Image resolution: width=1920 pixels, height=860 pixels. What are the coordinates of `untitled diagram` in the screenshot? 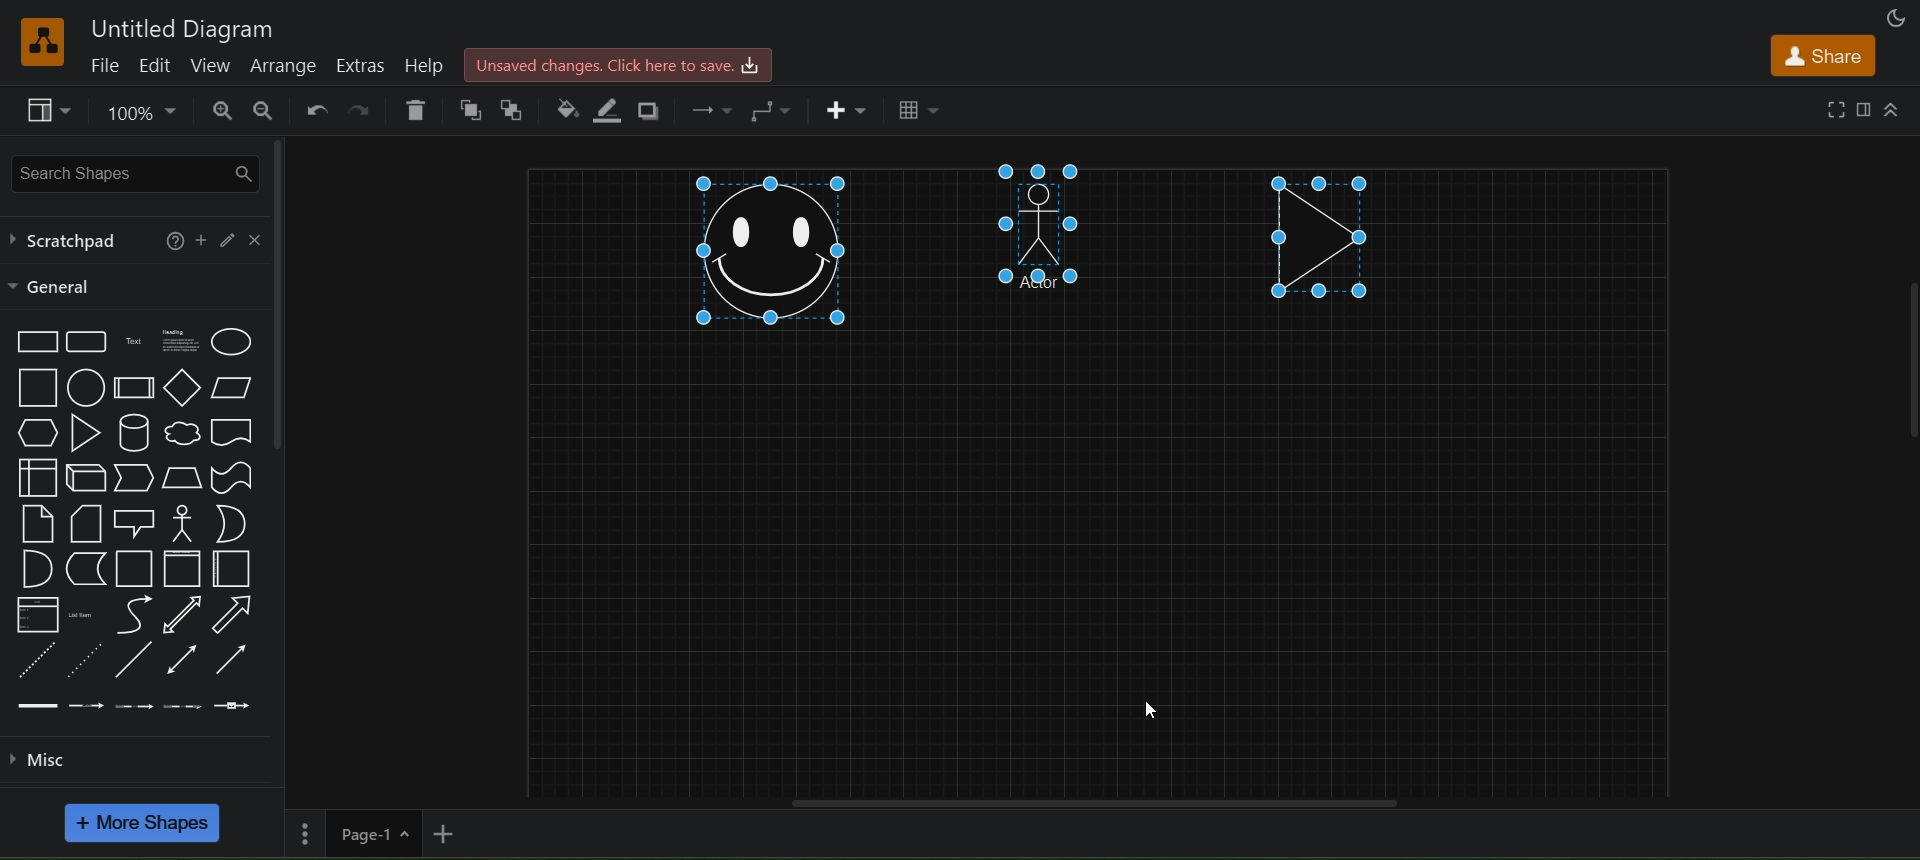 It's located at (186, 27).